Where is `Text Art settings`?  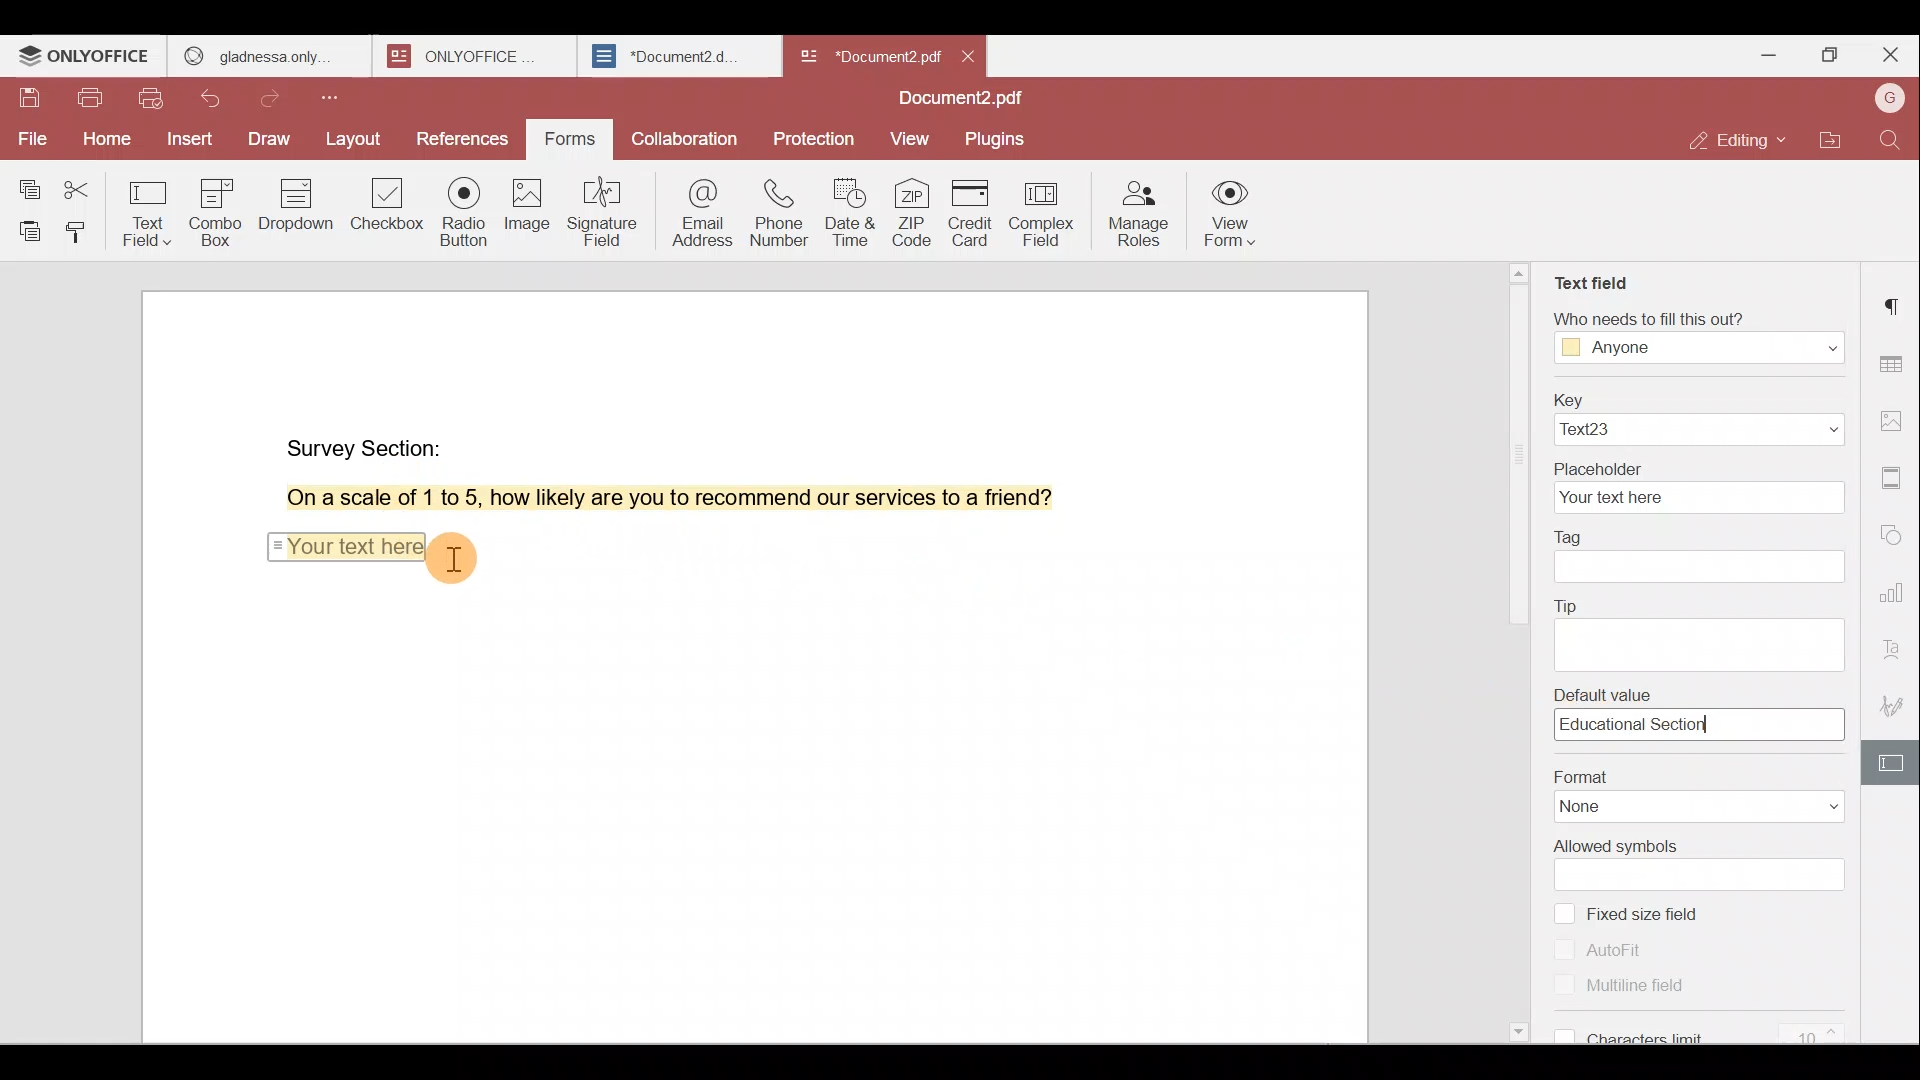
Text Art settings is located at coordinates (1895, 644).